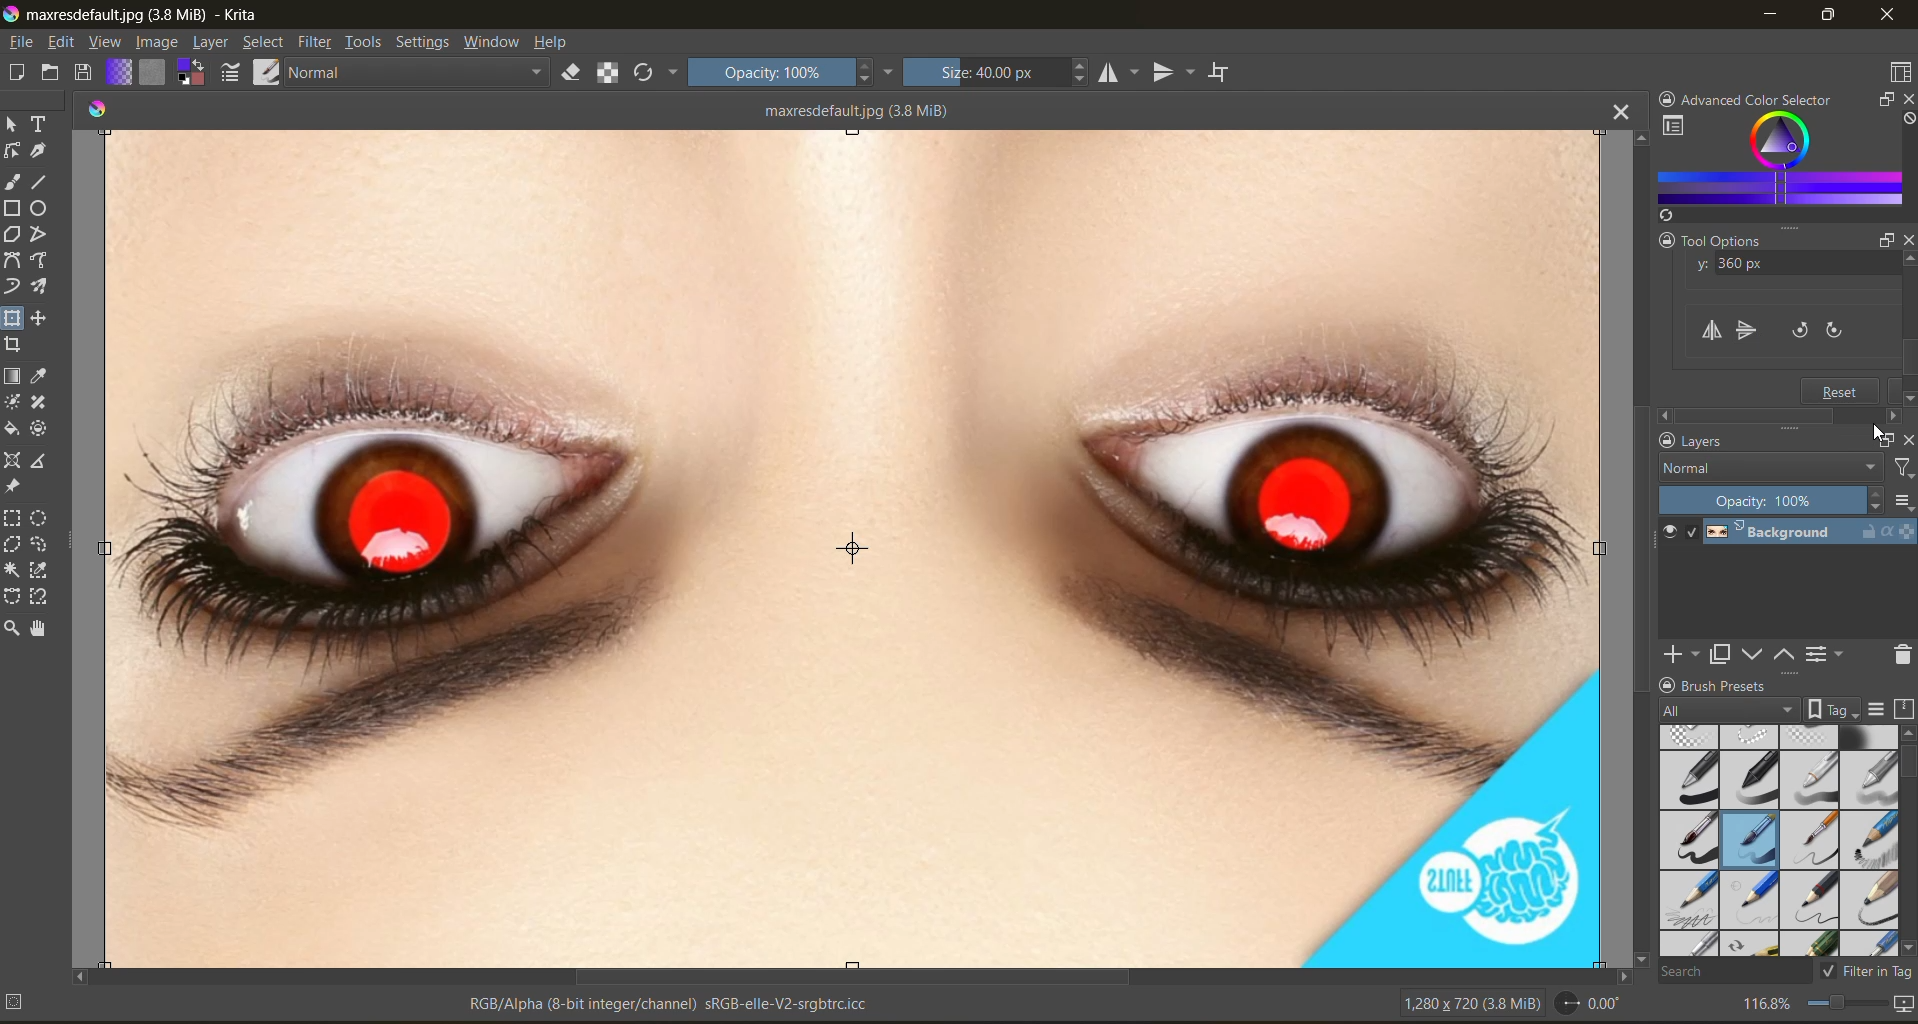 Image resolution: width=1918 pixels, height=1024 pixels. What do you see at coordinates (850, 548) in the screenshot?
I see `vertically flipped canvas` at bounding box center [850, 548].